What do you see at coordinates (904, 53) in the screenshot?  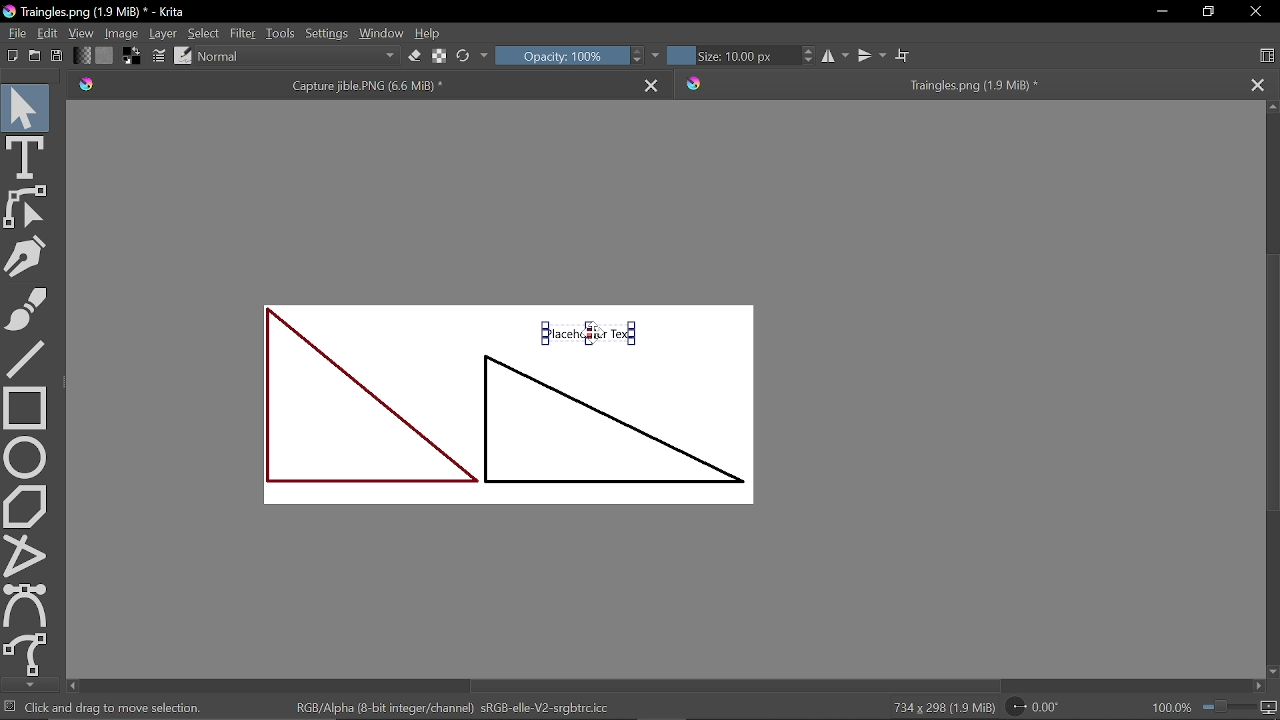 I see `Wrap around mode` at bounding box center [904, 53].